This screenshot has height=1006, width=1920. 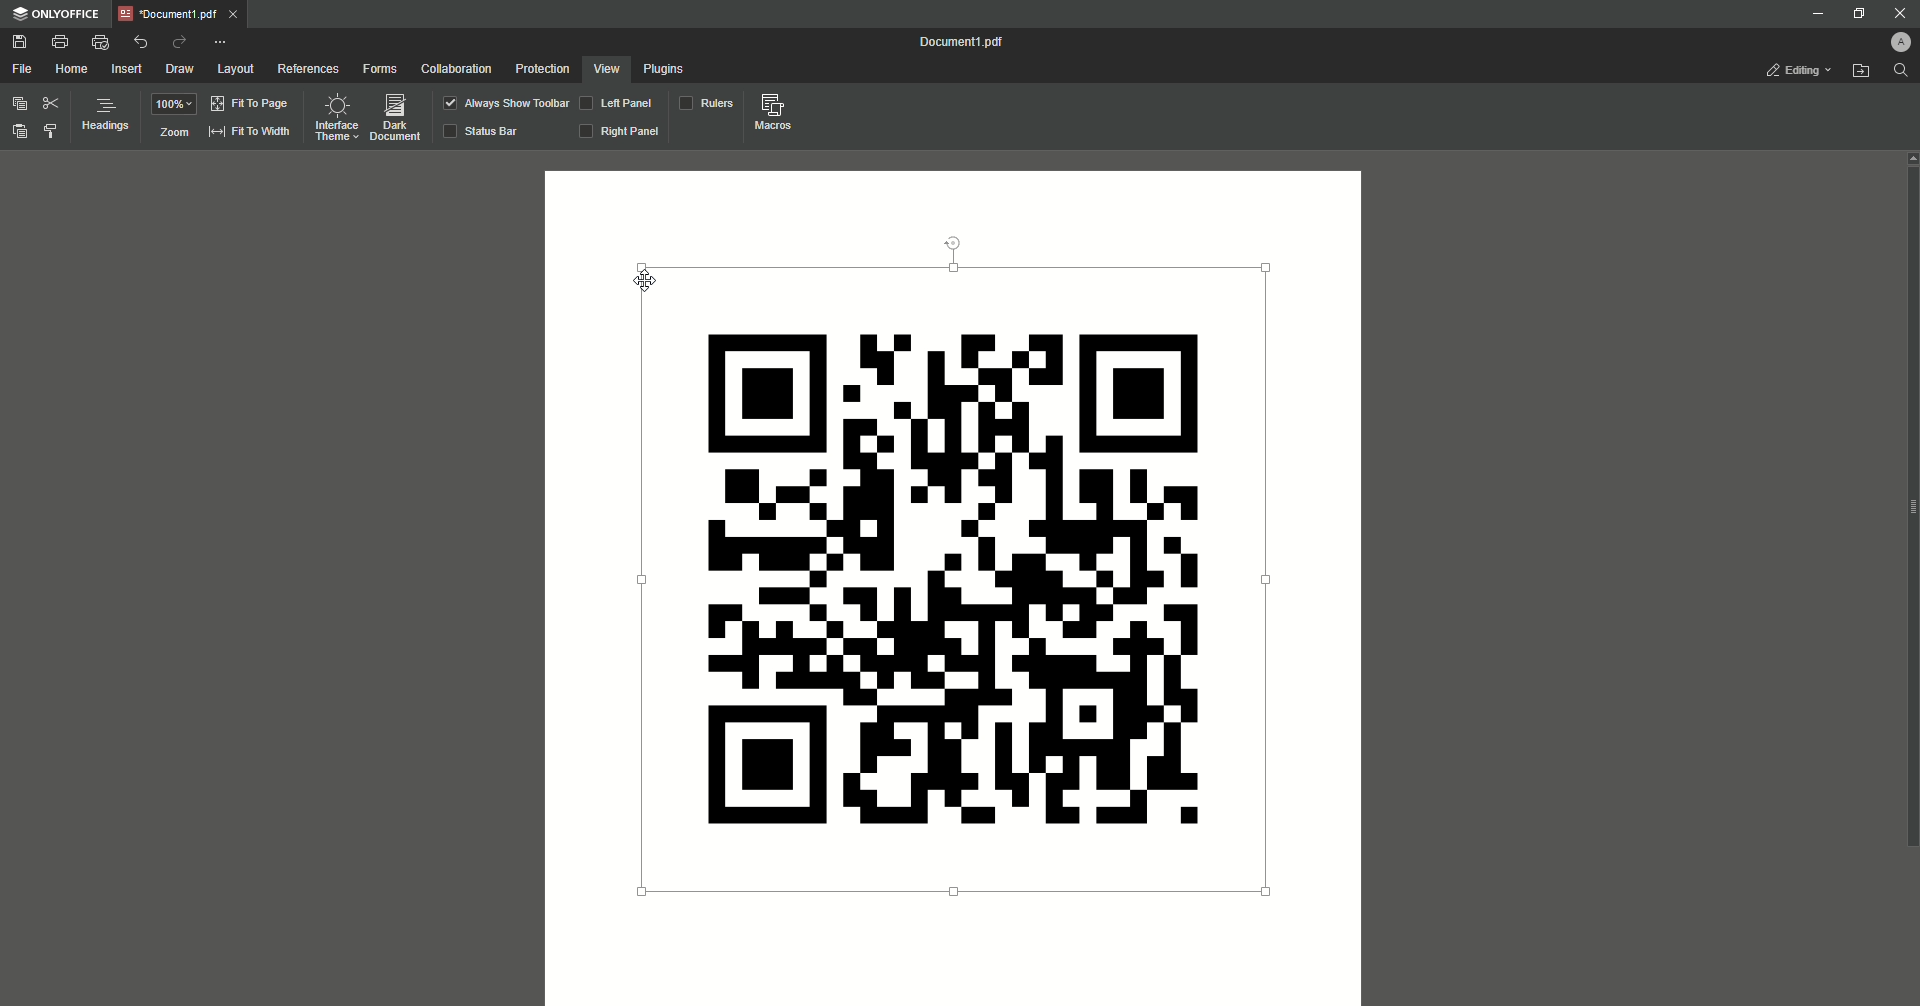 I want to click on Left Panel, so click(x=618, y=103).